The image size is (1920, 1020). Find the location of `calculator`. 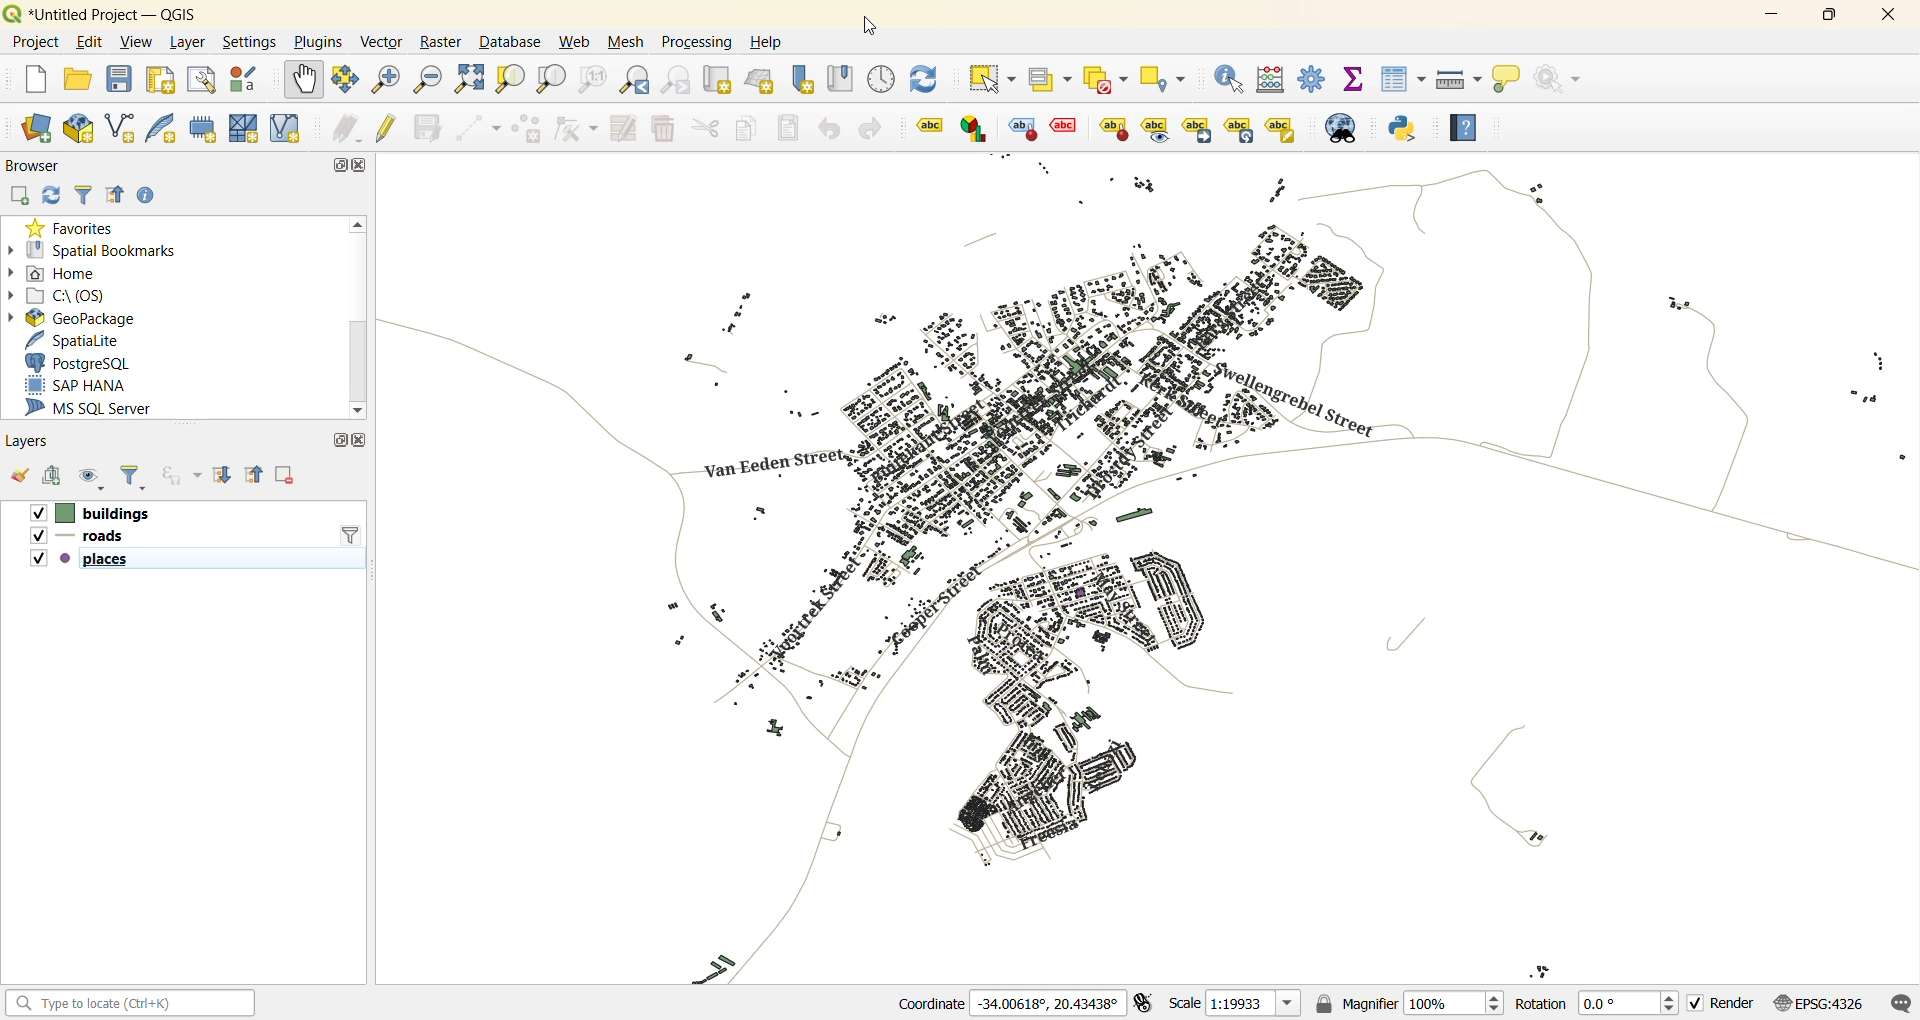

calculator is located at coordinates (1272, 81).